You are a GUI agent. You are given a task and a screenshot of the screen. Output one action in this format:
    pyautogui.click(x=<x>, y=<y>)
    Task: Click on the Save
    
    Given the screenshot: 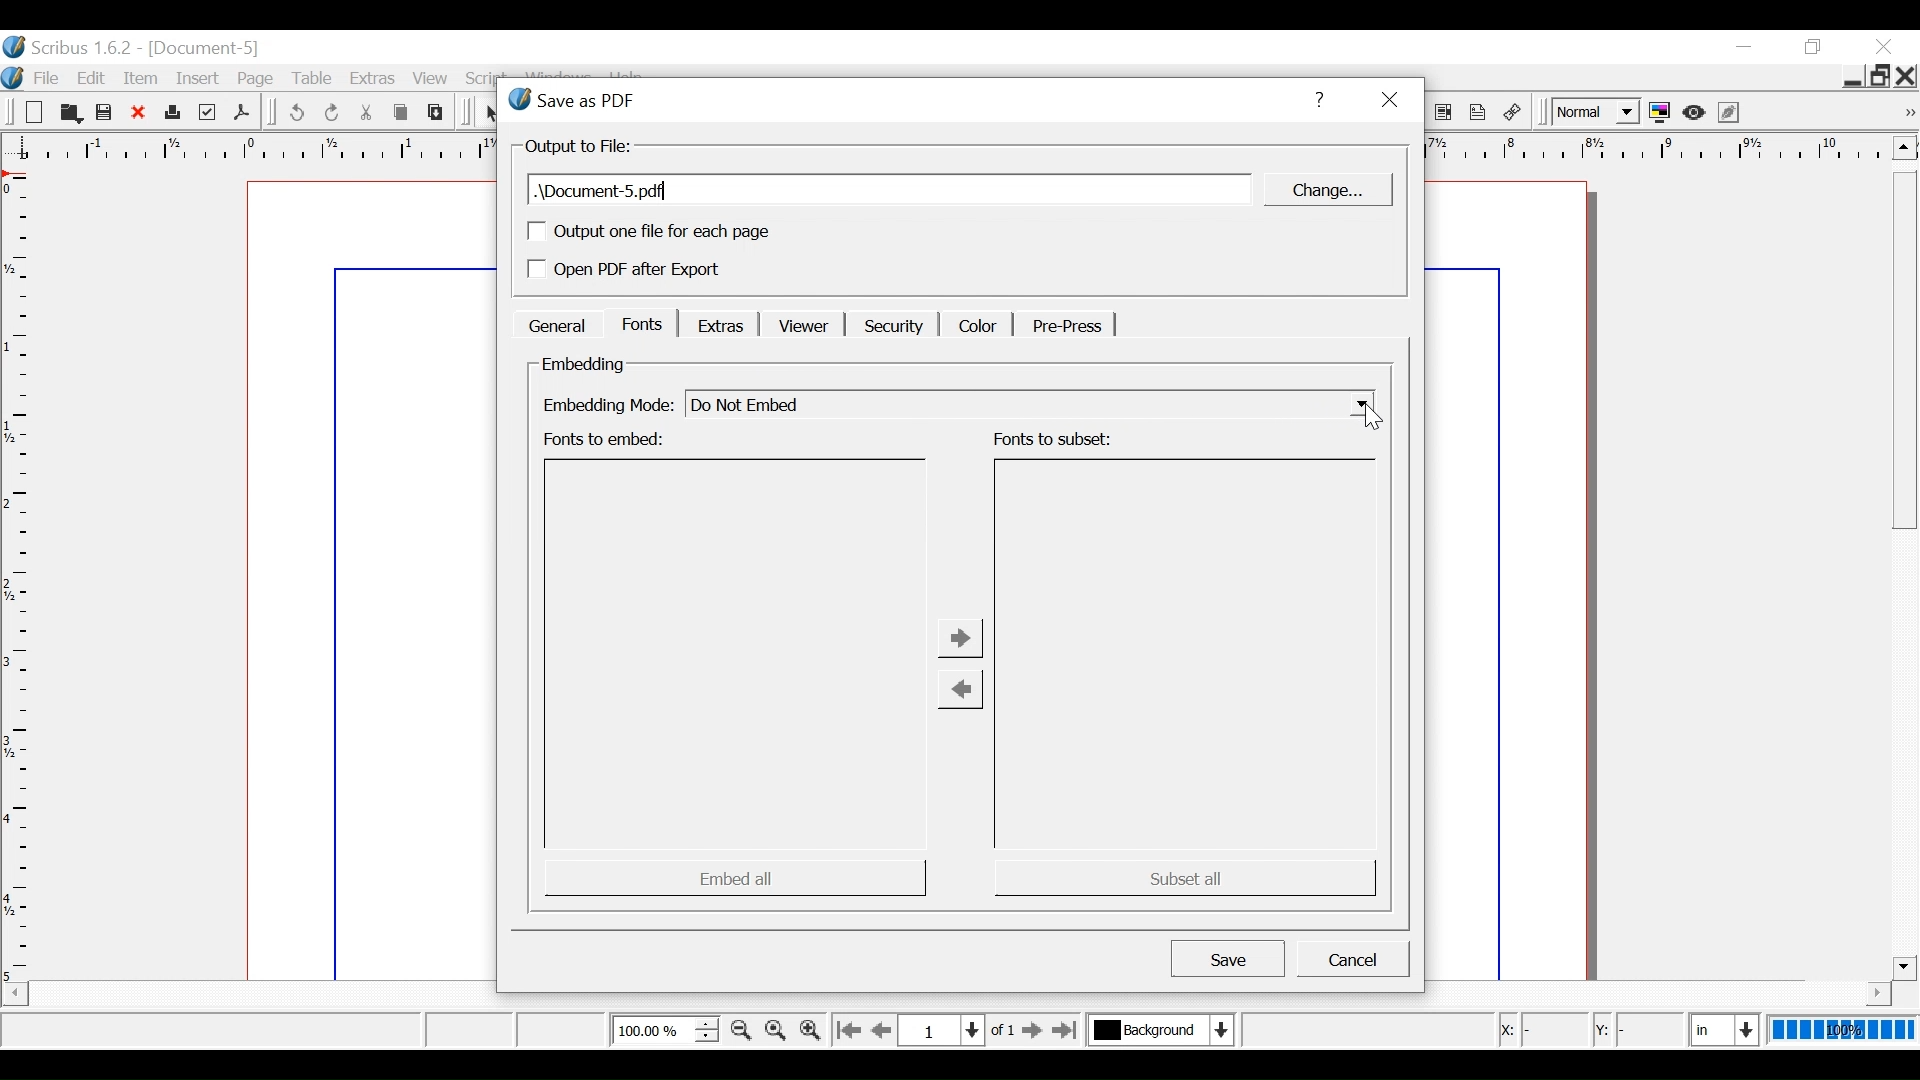 What is the action you would take?
    pyautogui.click(x=105, y=113)
    